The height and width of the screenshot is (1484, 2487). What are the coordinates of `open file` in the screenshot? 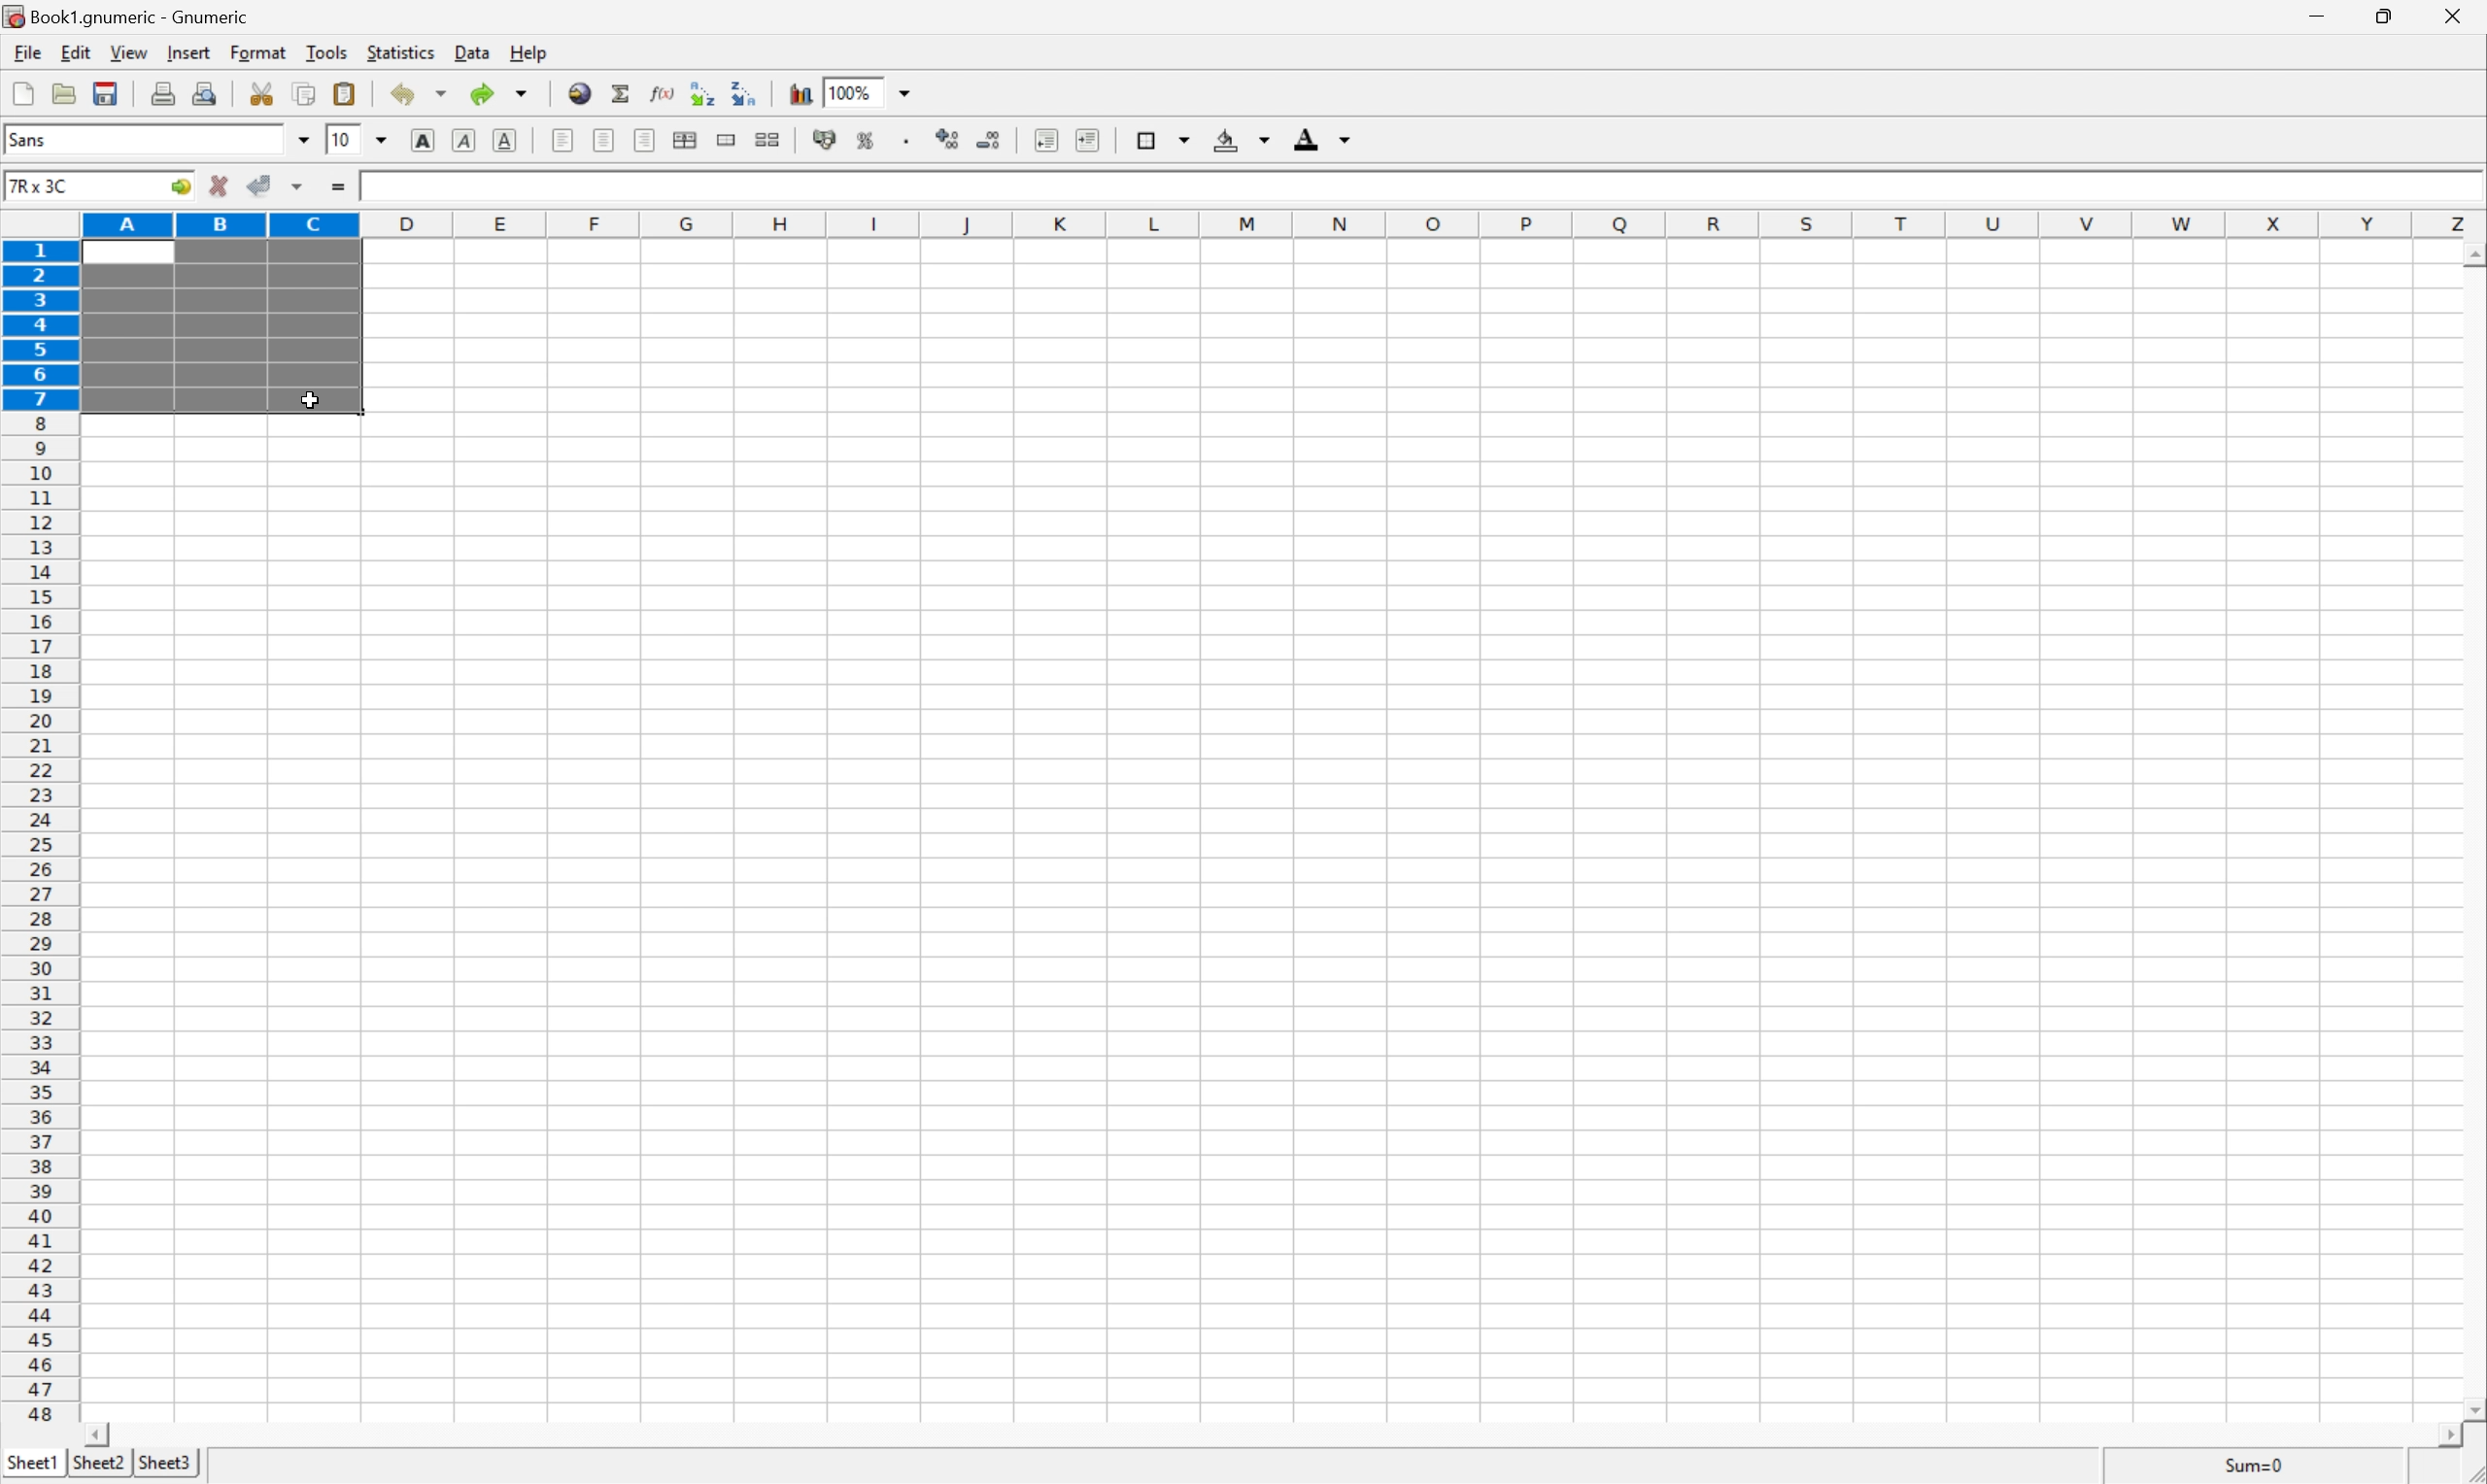 It's located at (67, 90).